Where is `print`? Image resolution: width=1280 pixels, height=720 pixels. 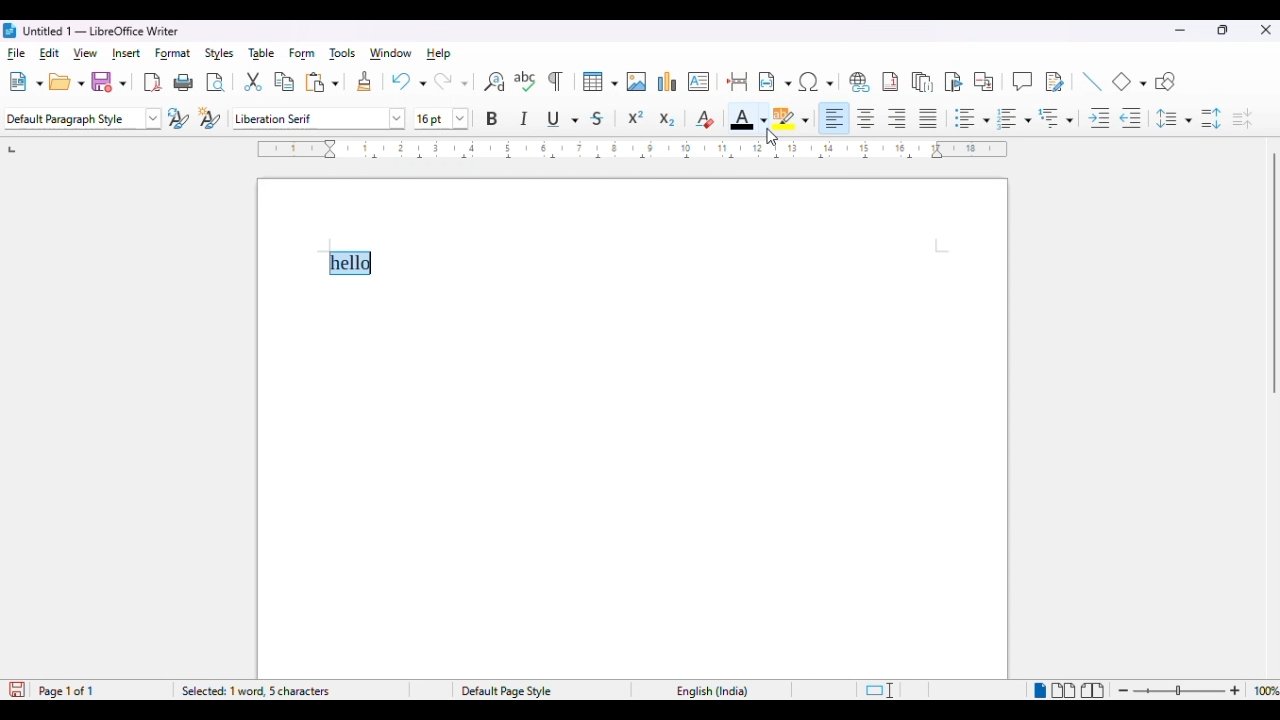
print is located at coordinates (183, 83).